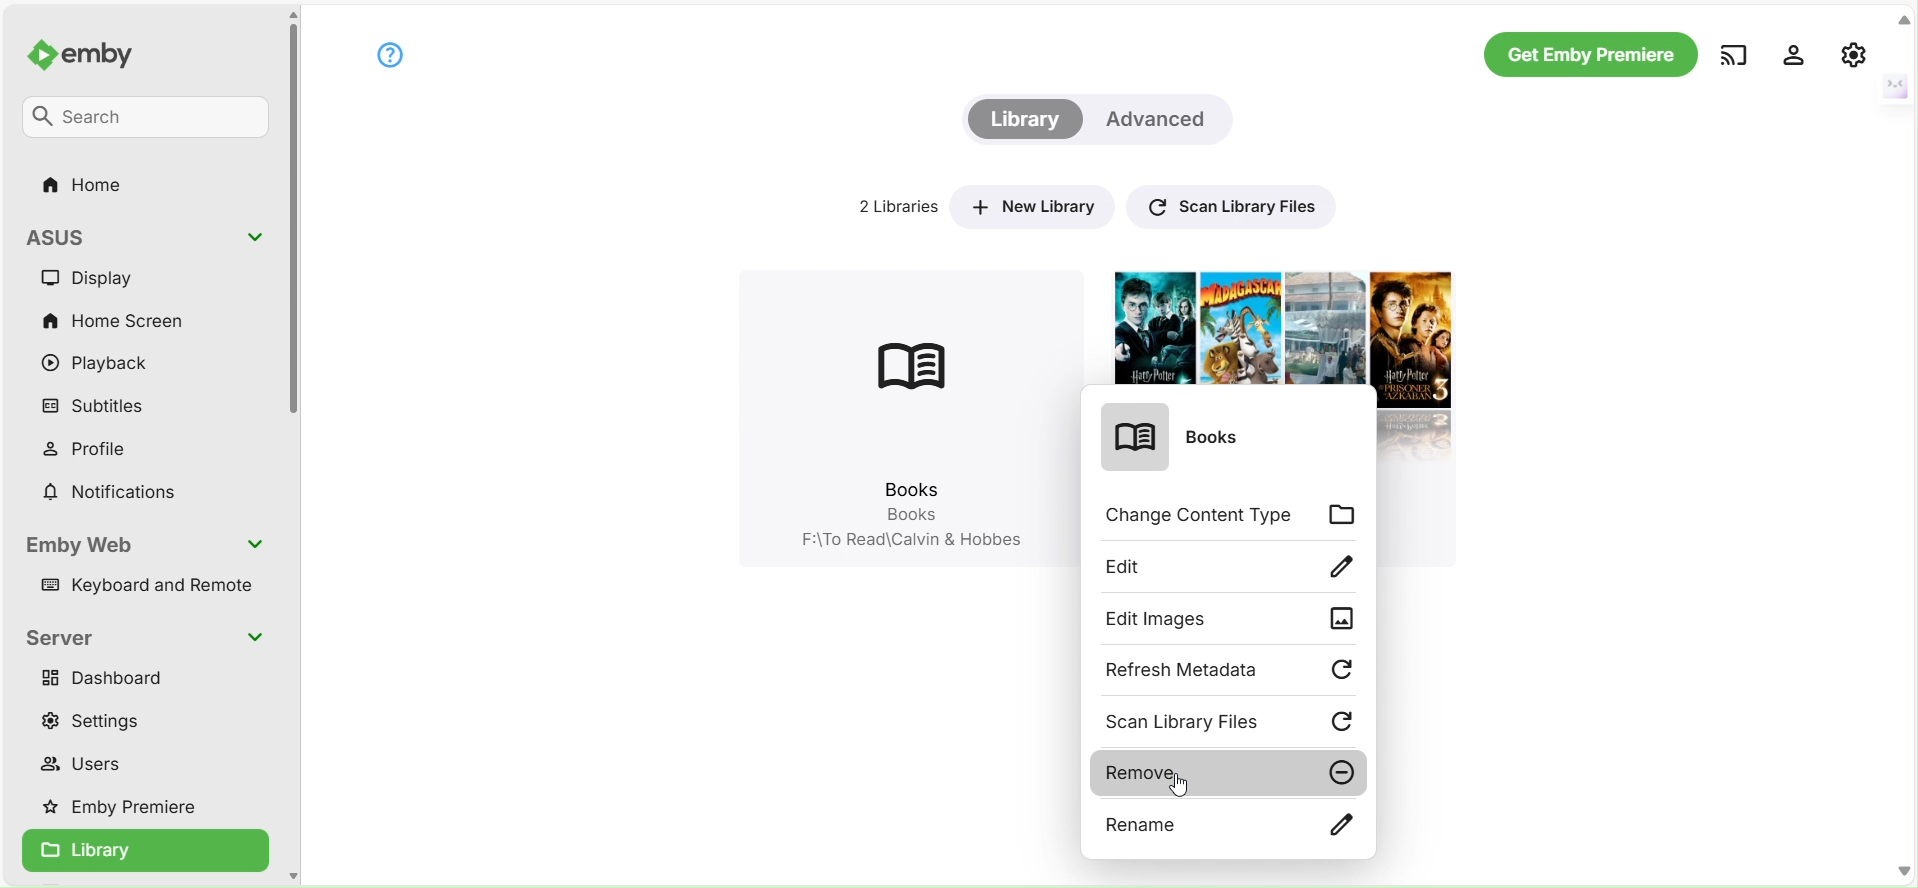 The width and height of the screenshot is (1918, 888). What do you see at coordinates (257, 544) in the screenshot?
I see `Collapse Section` at bounding box center [257, 544].